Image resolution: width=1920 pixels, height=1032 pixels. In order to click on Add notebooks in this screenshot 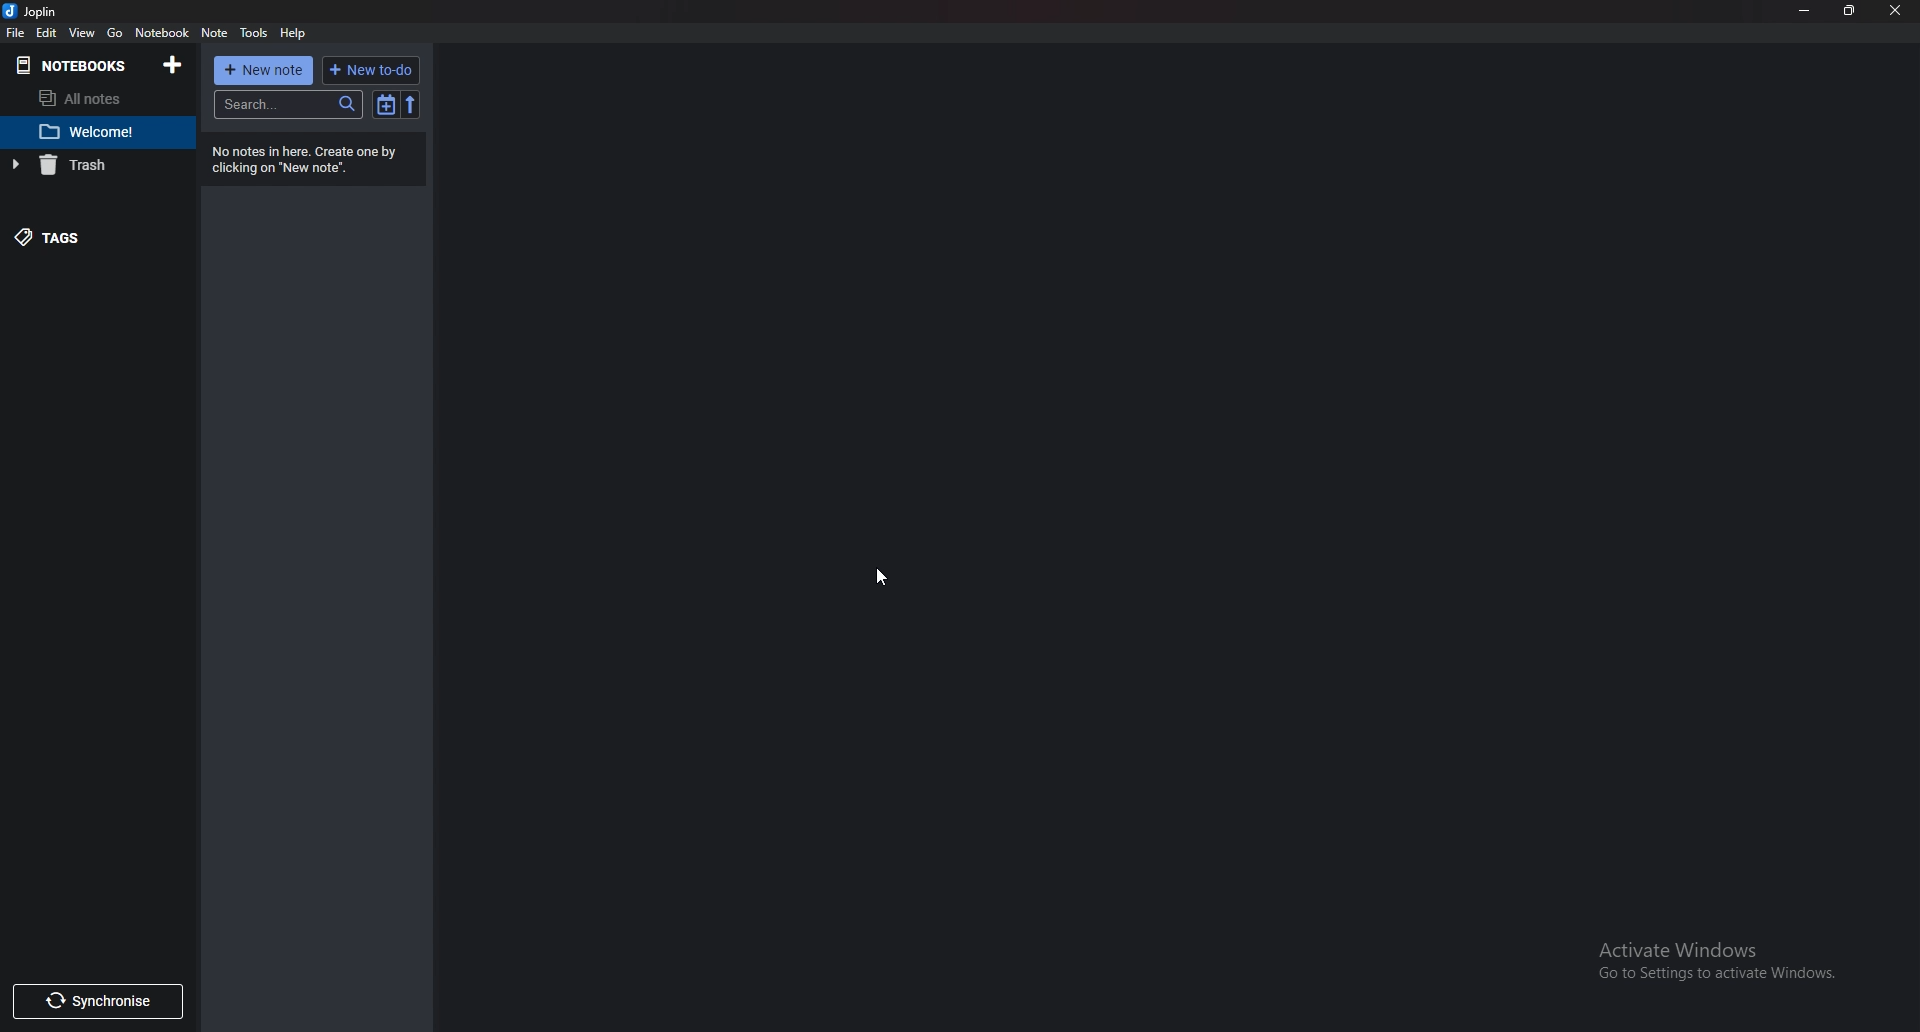, I will do `click(172, 64)`.